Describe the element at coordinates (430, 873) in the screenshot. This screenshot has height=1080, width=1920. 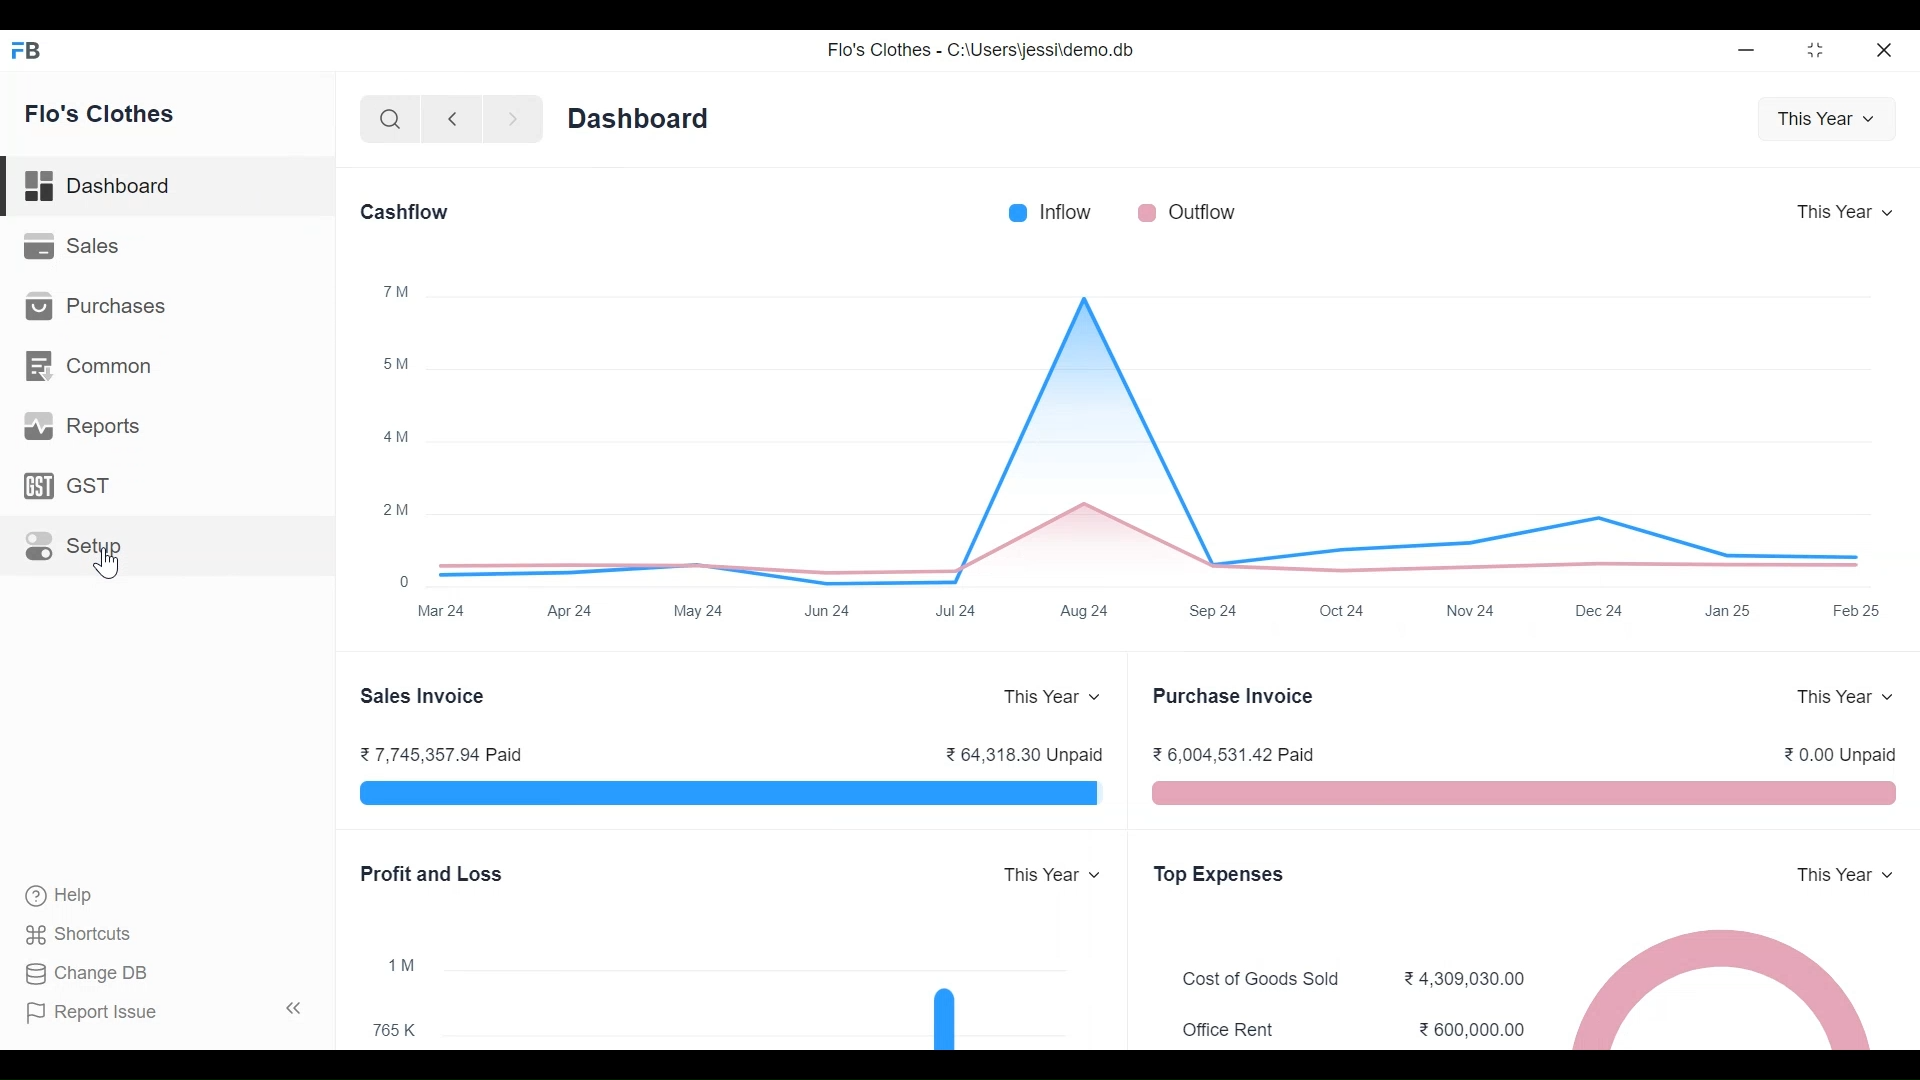
I see `profit and loss` at that location.